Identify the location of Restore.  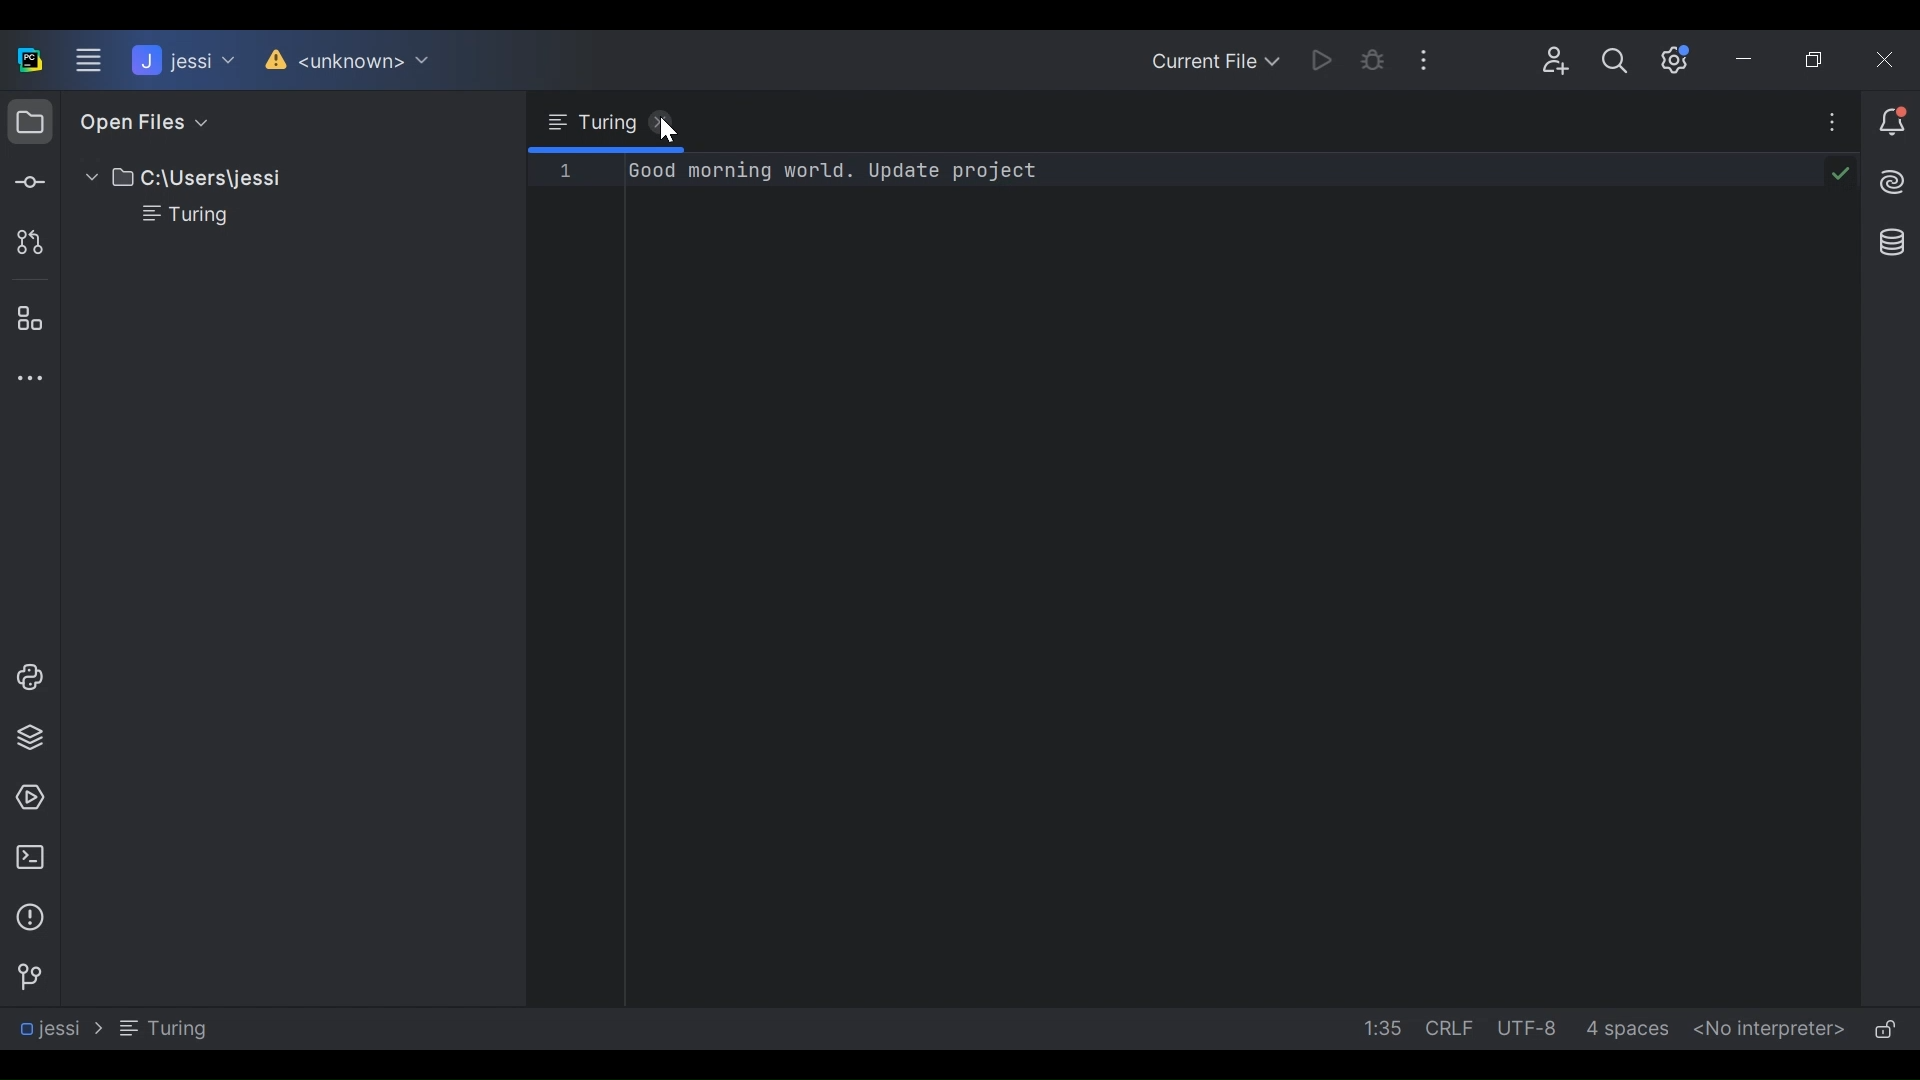
(1820, 59).